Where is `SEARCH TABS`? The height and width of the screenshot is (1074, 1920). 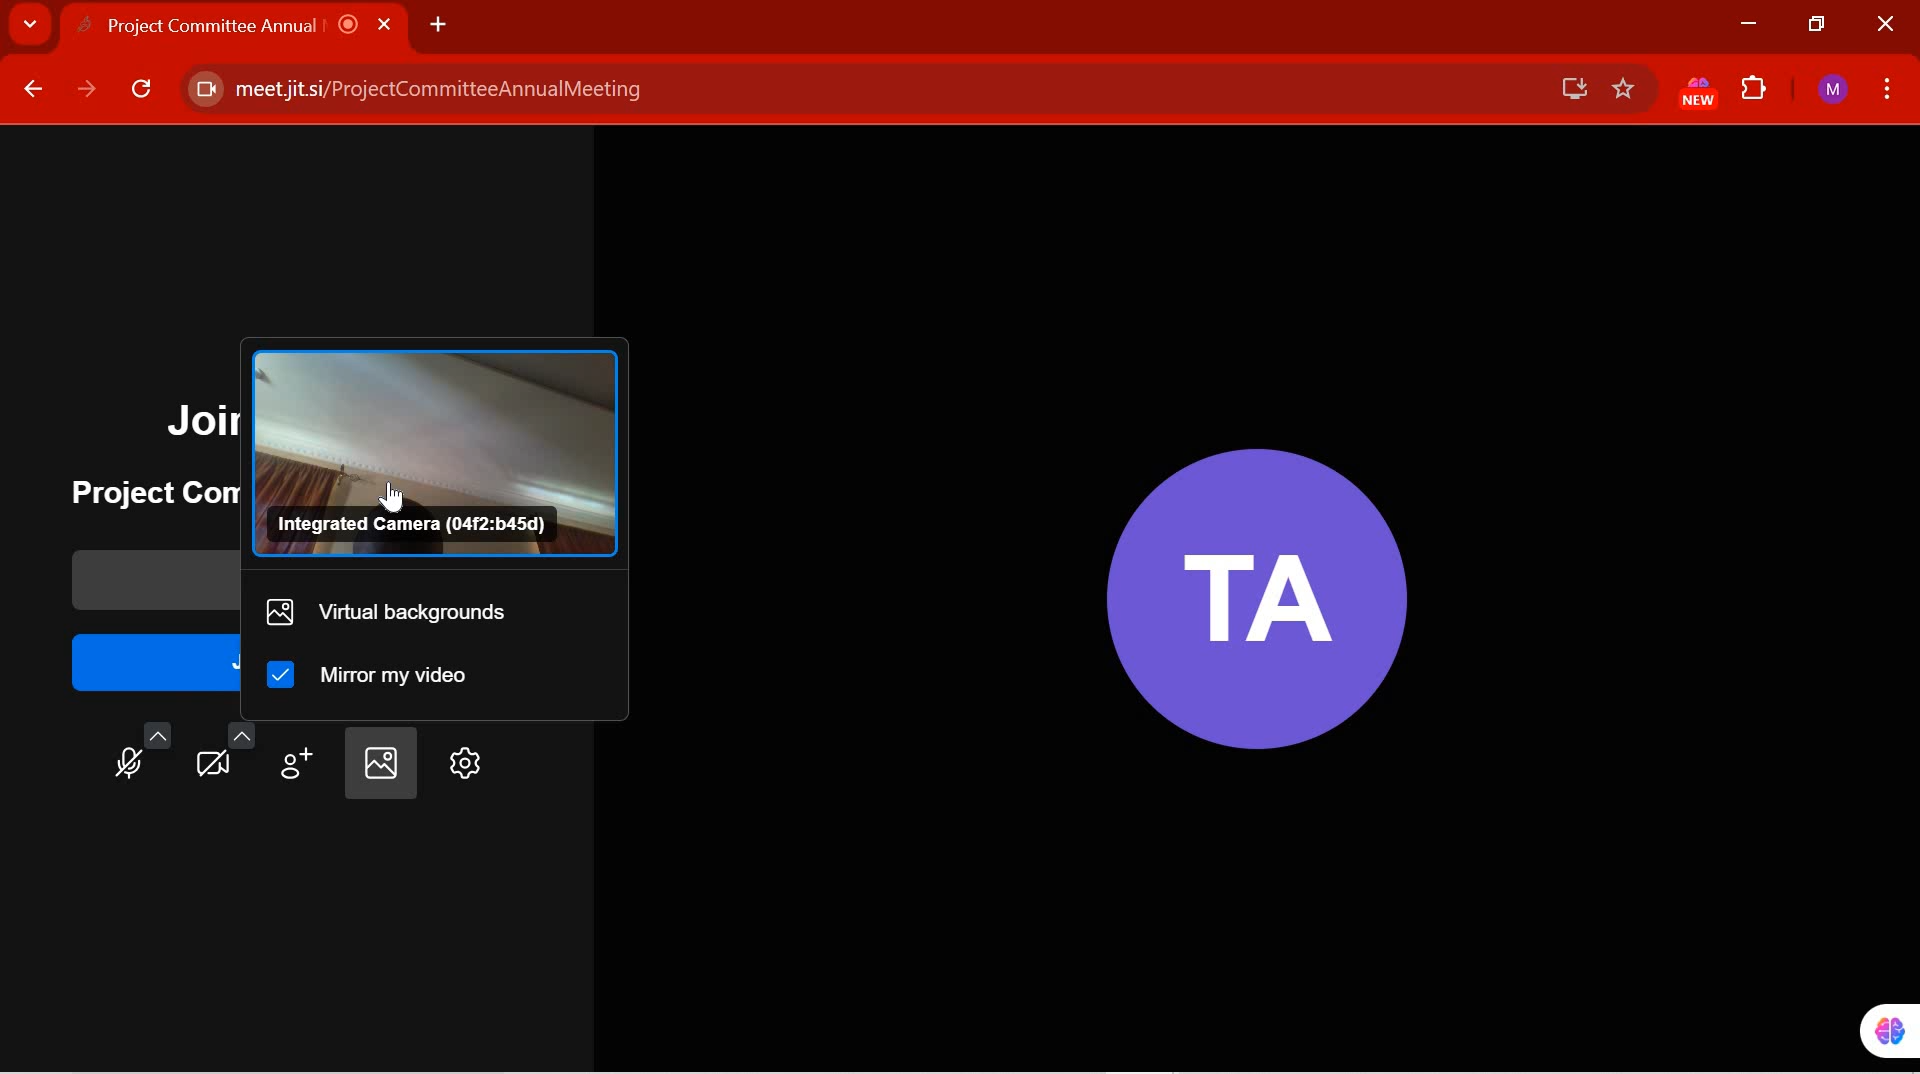 SEARCH TABS is located at coordinates (30, 27).